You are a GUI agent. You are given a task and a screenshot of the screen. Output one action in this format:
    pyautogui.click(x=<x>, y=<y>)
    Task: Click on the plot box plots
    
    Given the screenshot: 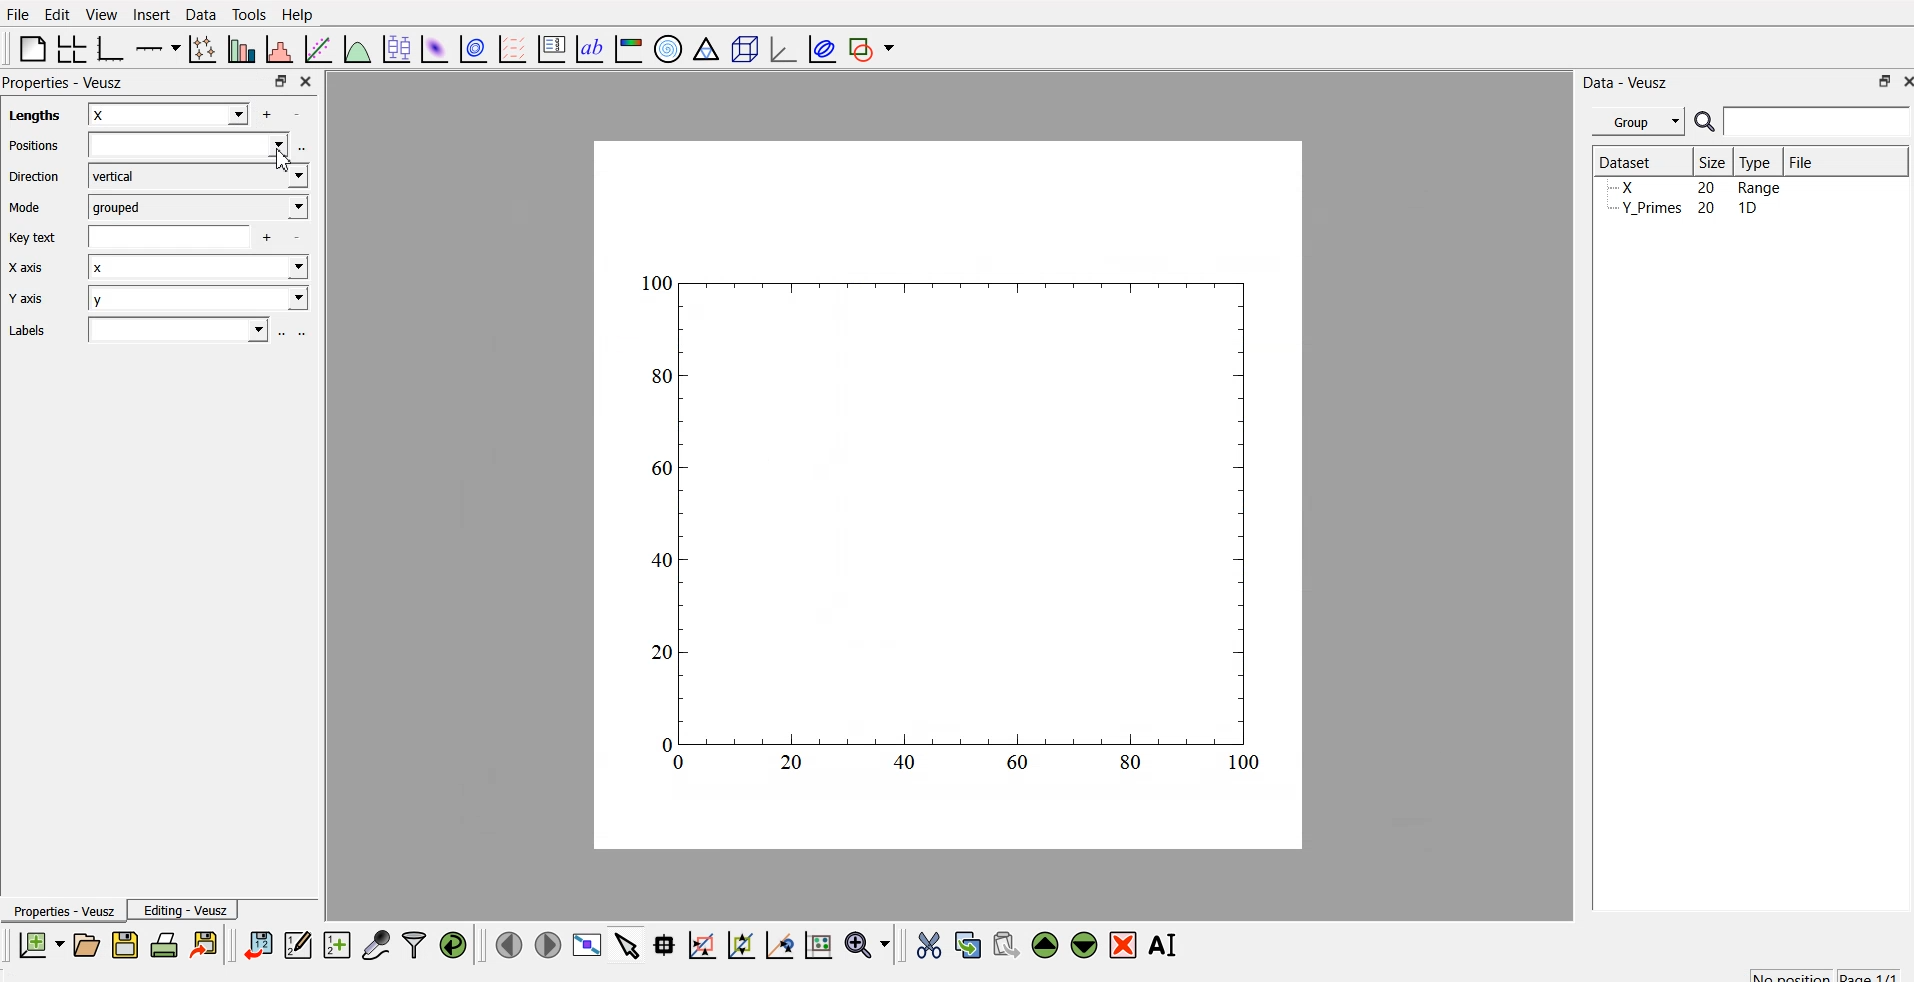 What is the action you would take?
    pyautogui.click(x=394, y=48)
    